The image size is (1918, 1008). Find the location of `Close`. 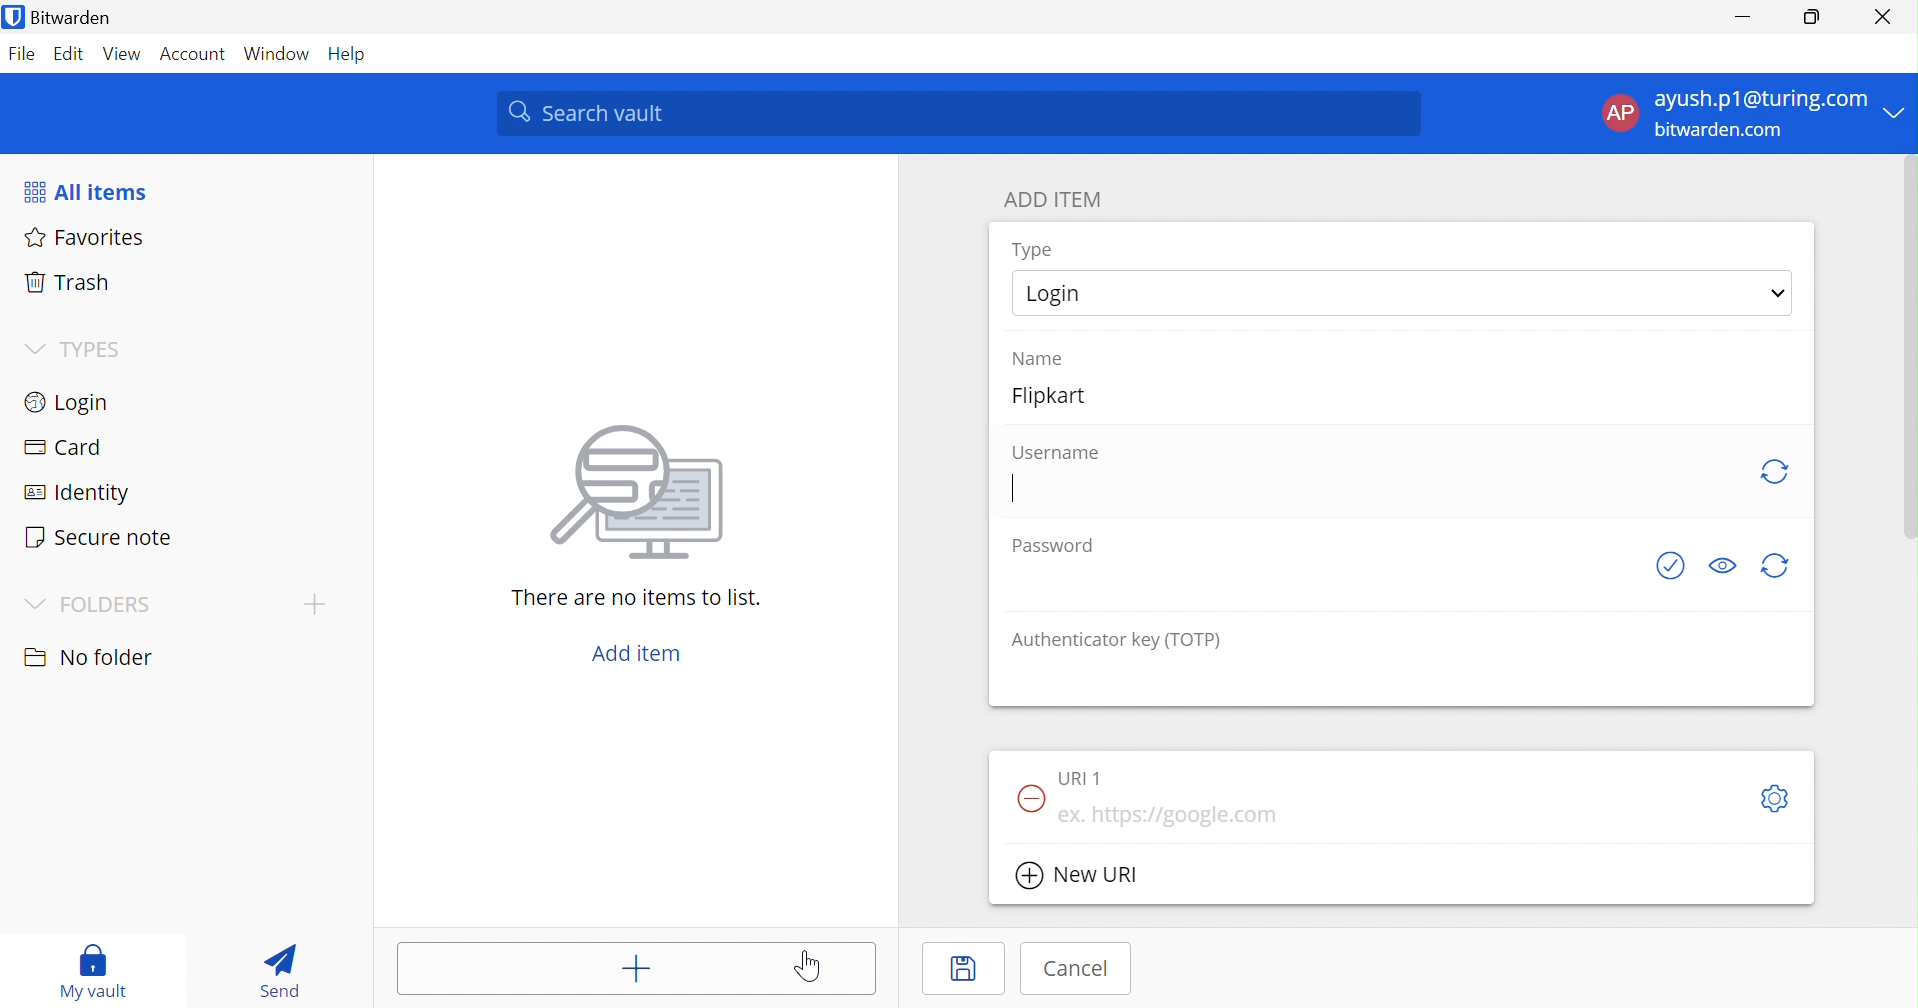

Close is located at coordinates (1884, 17).